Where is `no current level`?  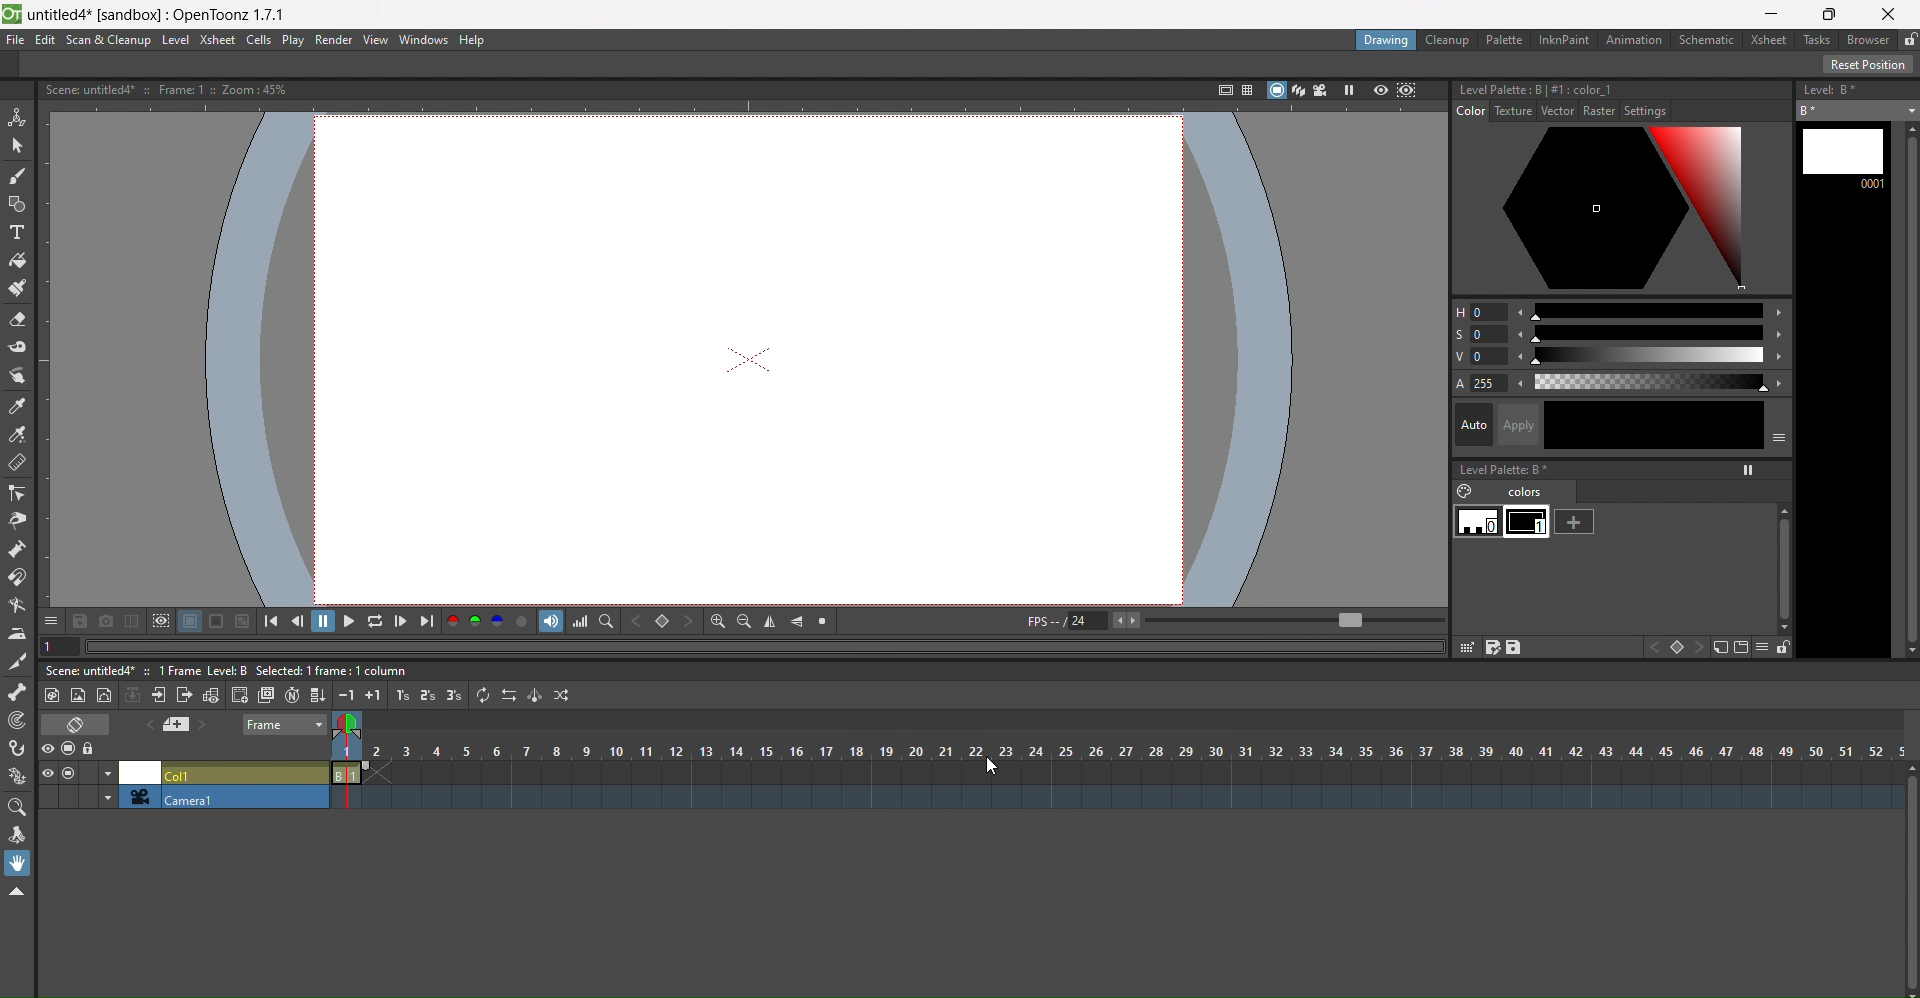 no current level is located at coordinates (1859, 110).